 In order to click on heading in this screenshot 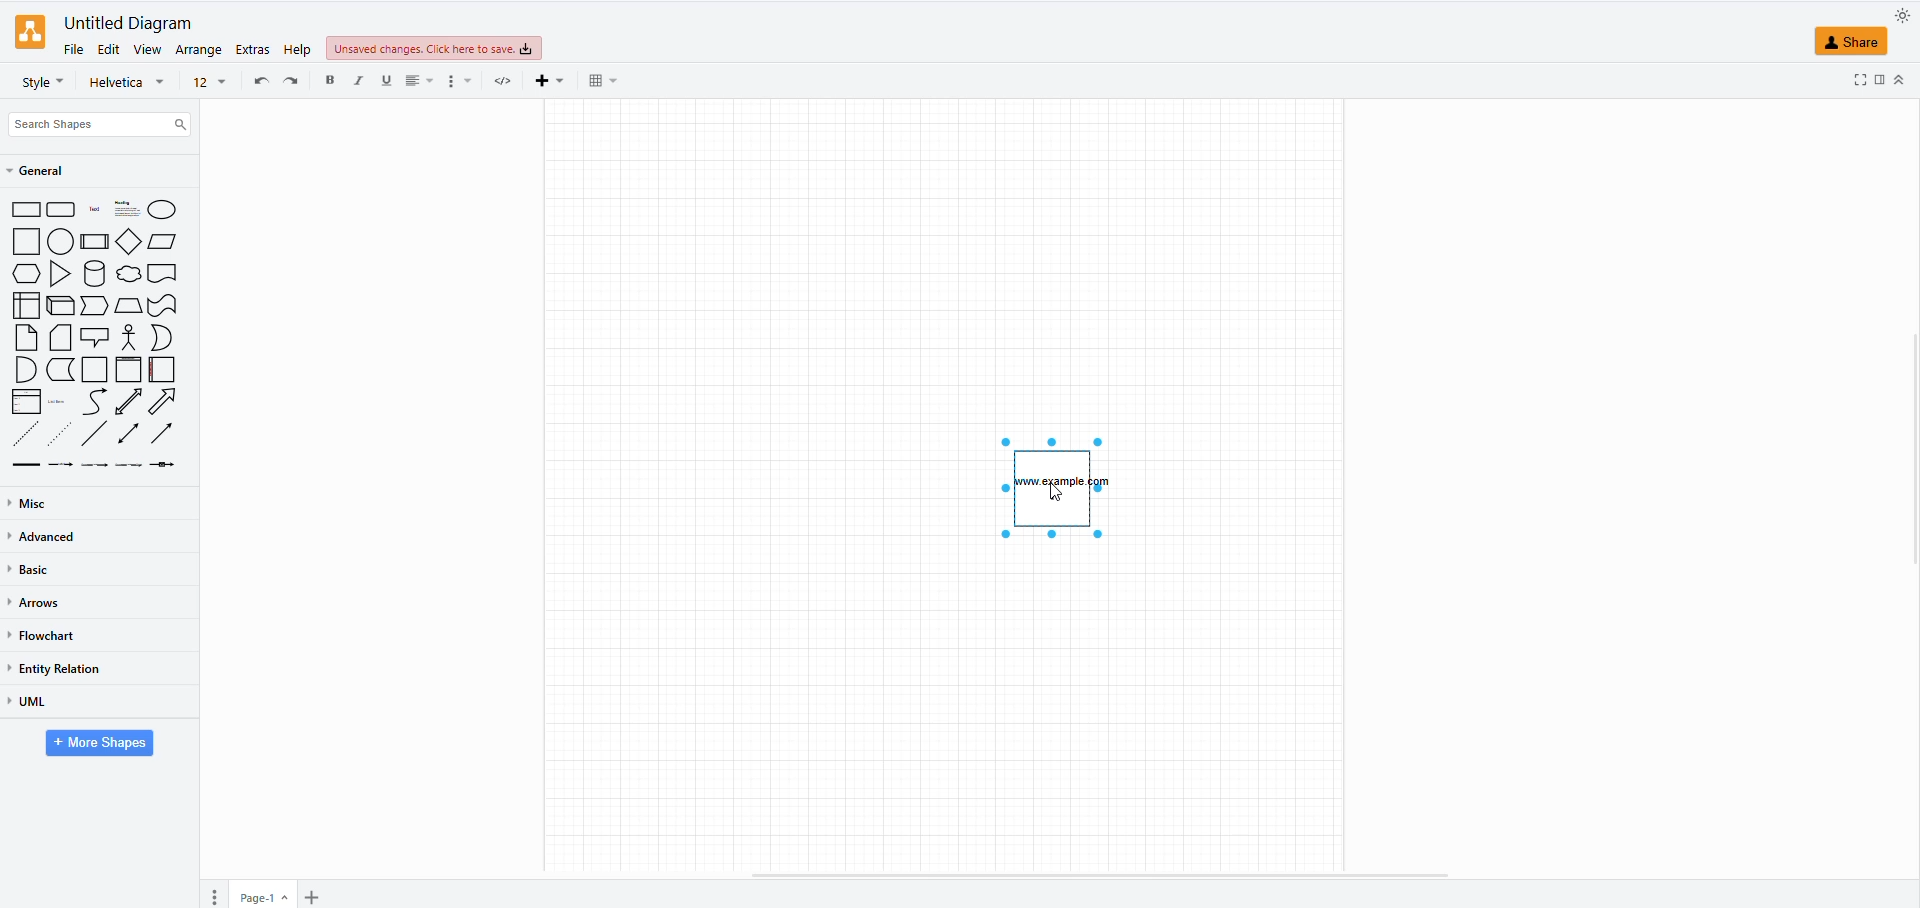, I will do `click(125, 209)`.